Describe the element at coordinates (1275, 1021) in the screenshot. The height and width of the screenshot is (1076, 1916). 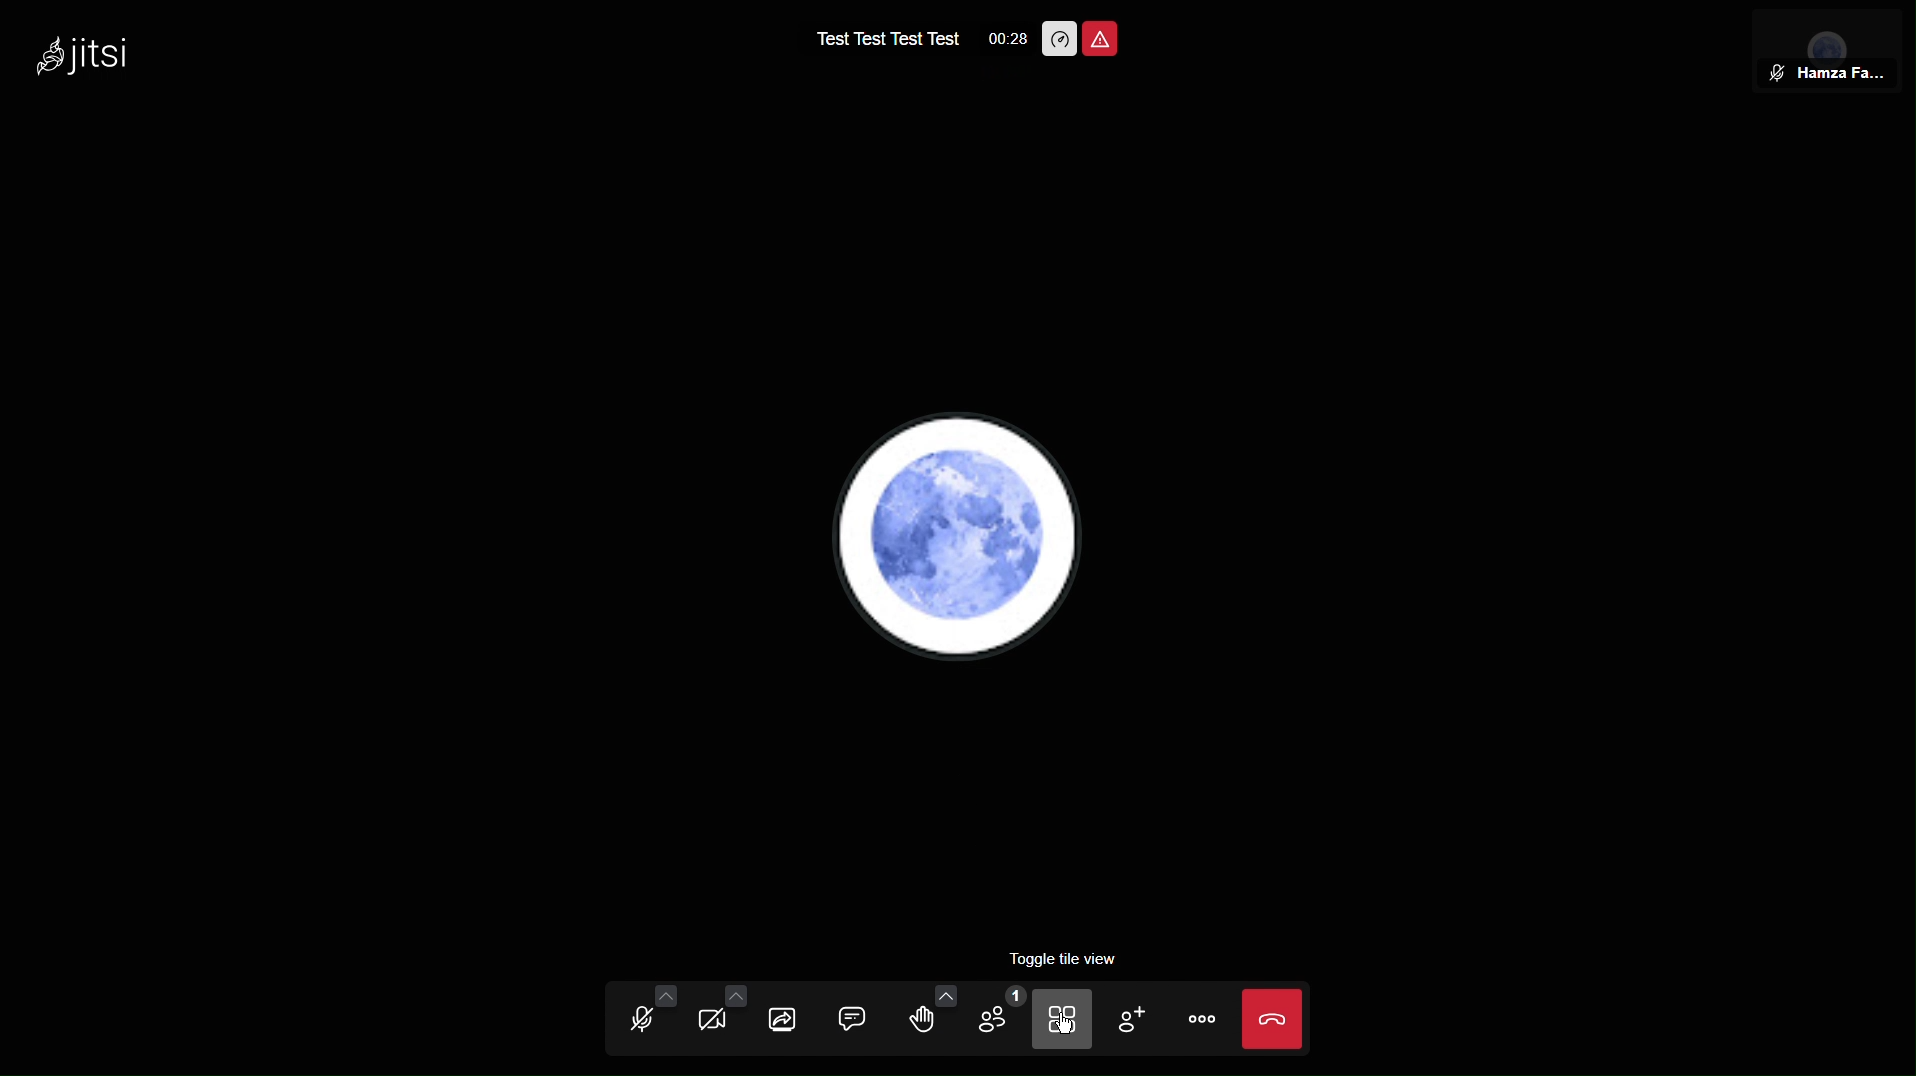
I see `Close` at that location.